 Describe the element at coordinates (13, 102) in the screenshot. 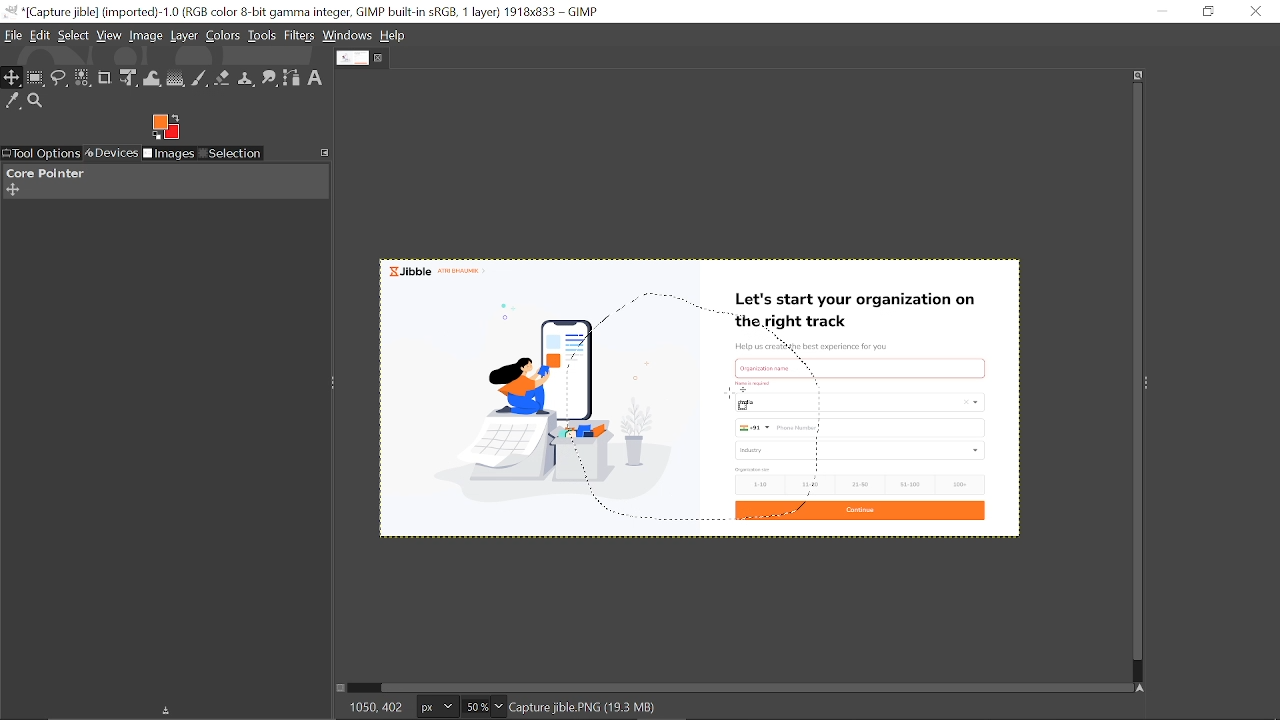

I see `Color picker tool` at that location.